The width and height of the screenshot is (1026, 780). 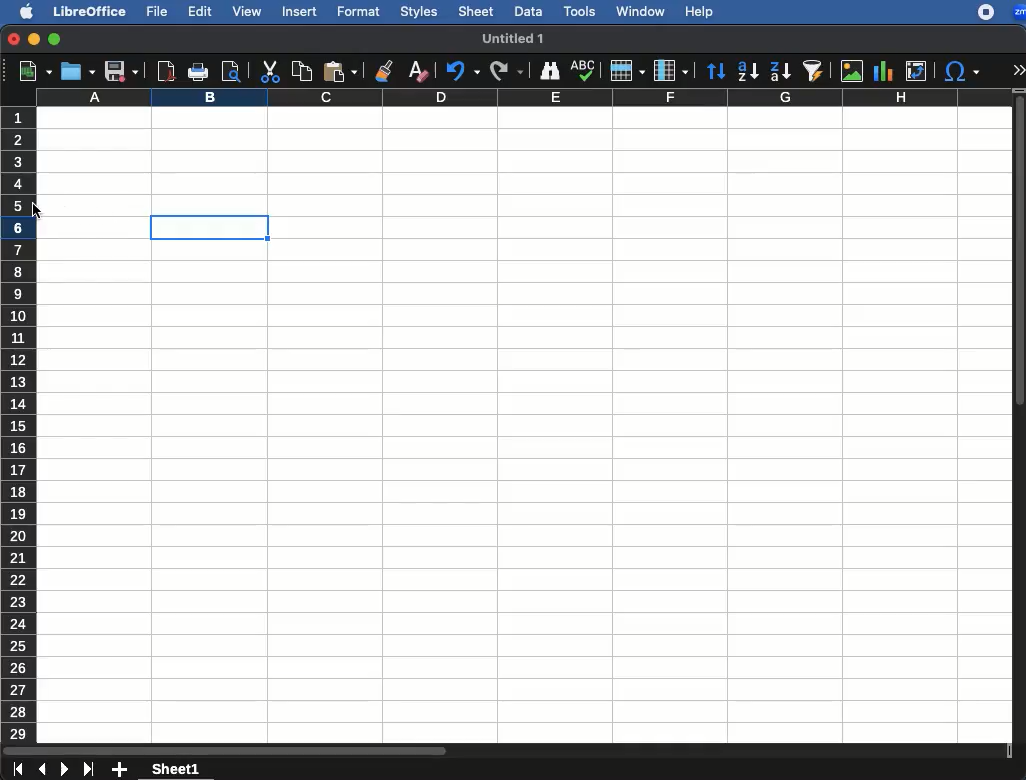 I want to click on clone formatting, so click(x=383, y=69).